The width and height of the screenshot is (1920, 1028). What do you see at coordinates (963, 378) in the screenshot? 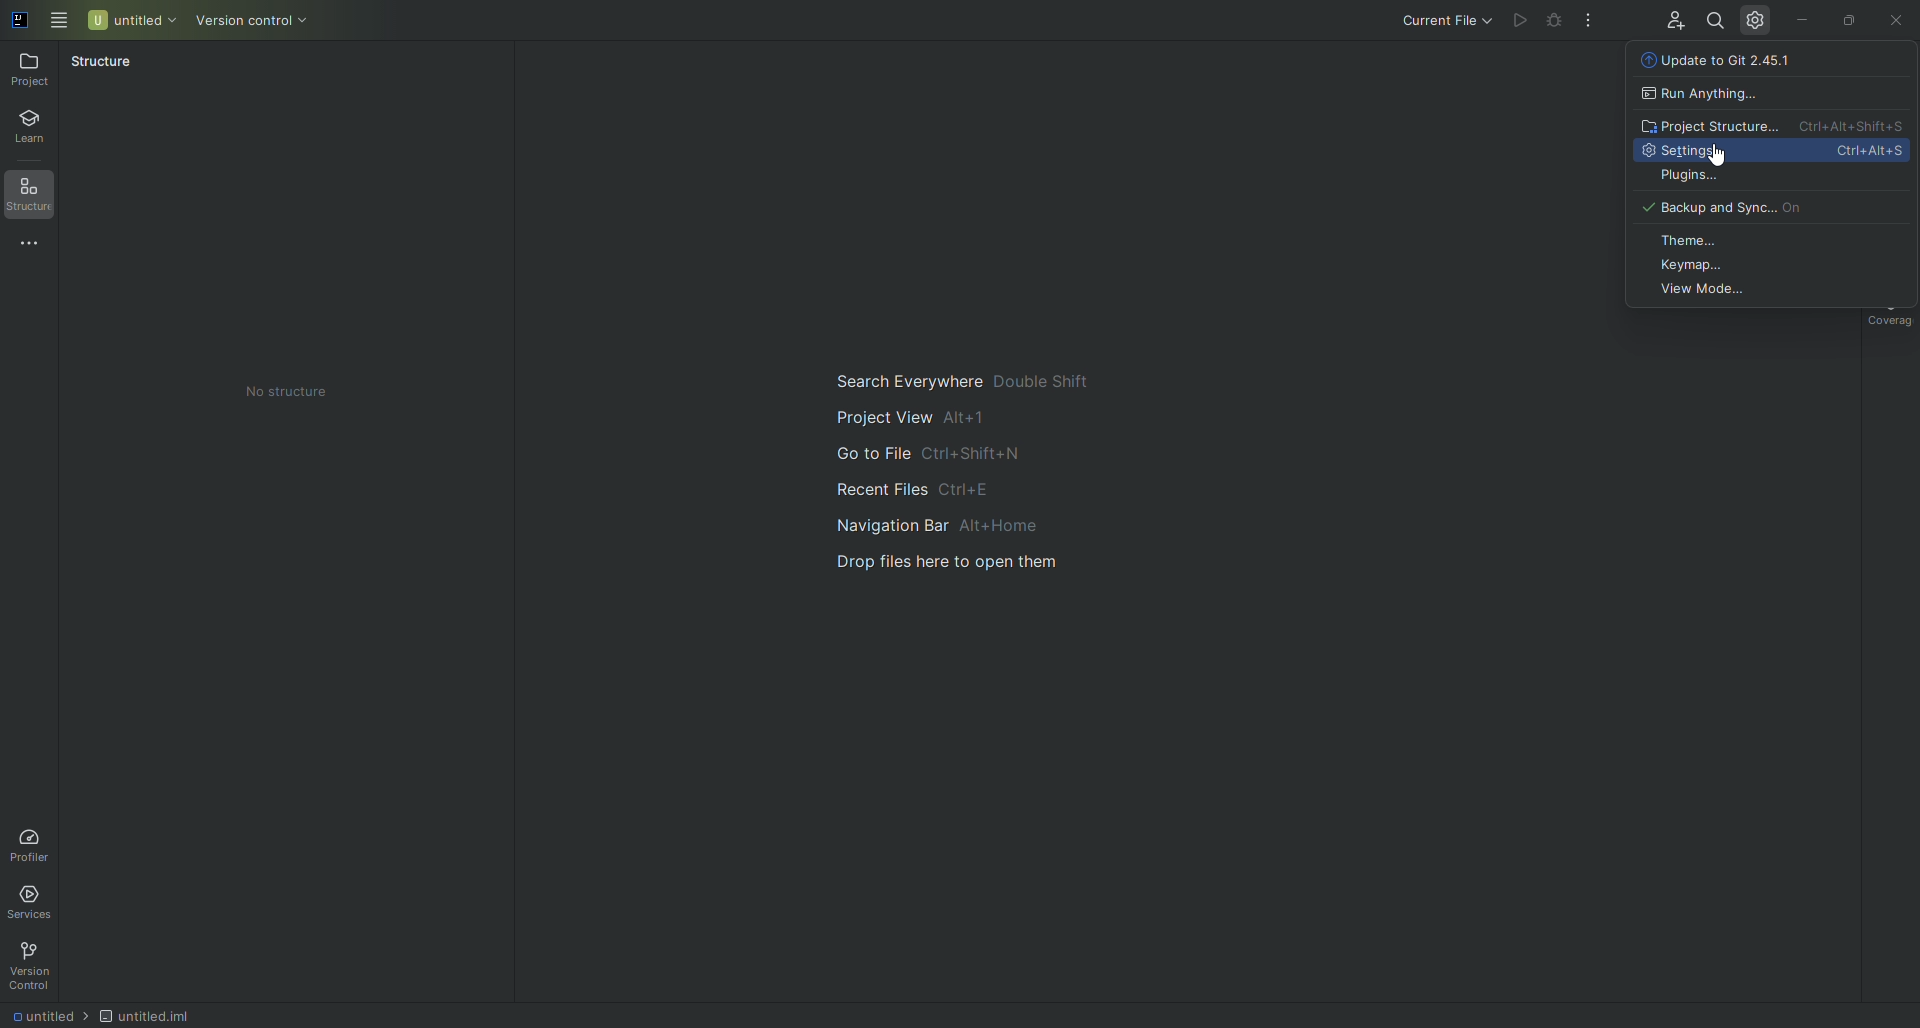
I see `Search Everywhere` at bounding box center [963, 378].